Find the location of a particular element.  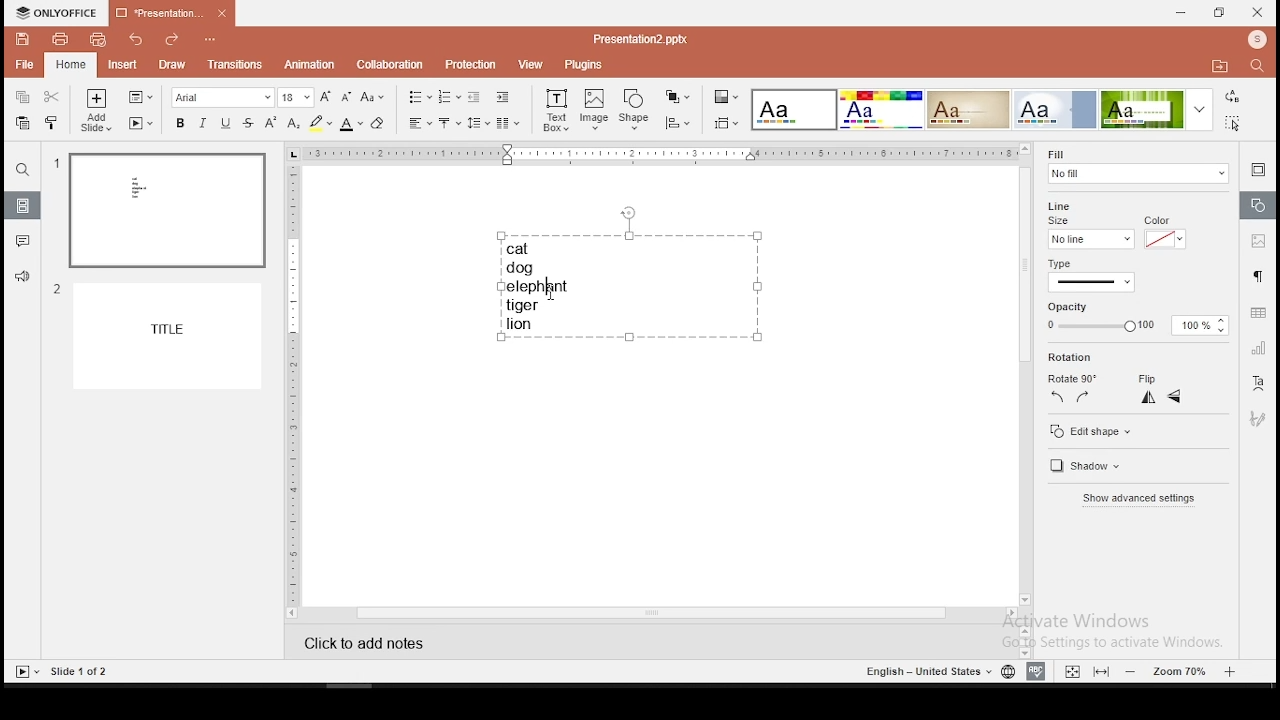

Filp is located at coordinates (1162, 391).